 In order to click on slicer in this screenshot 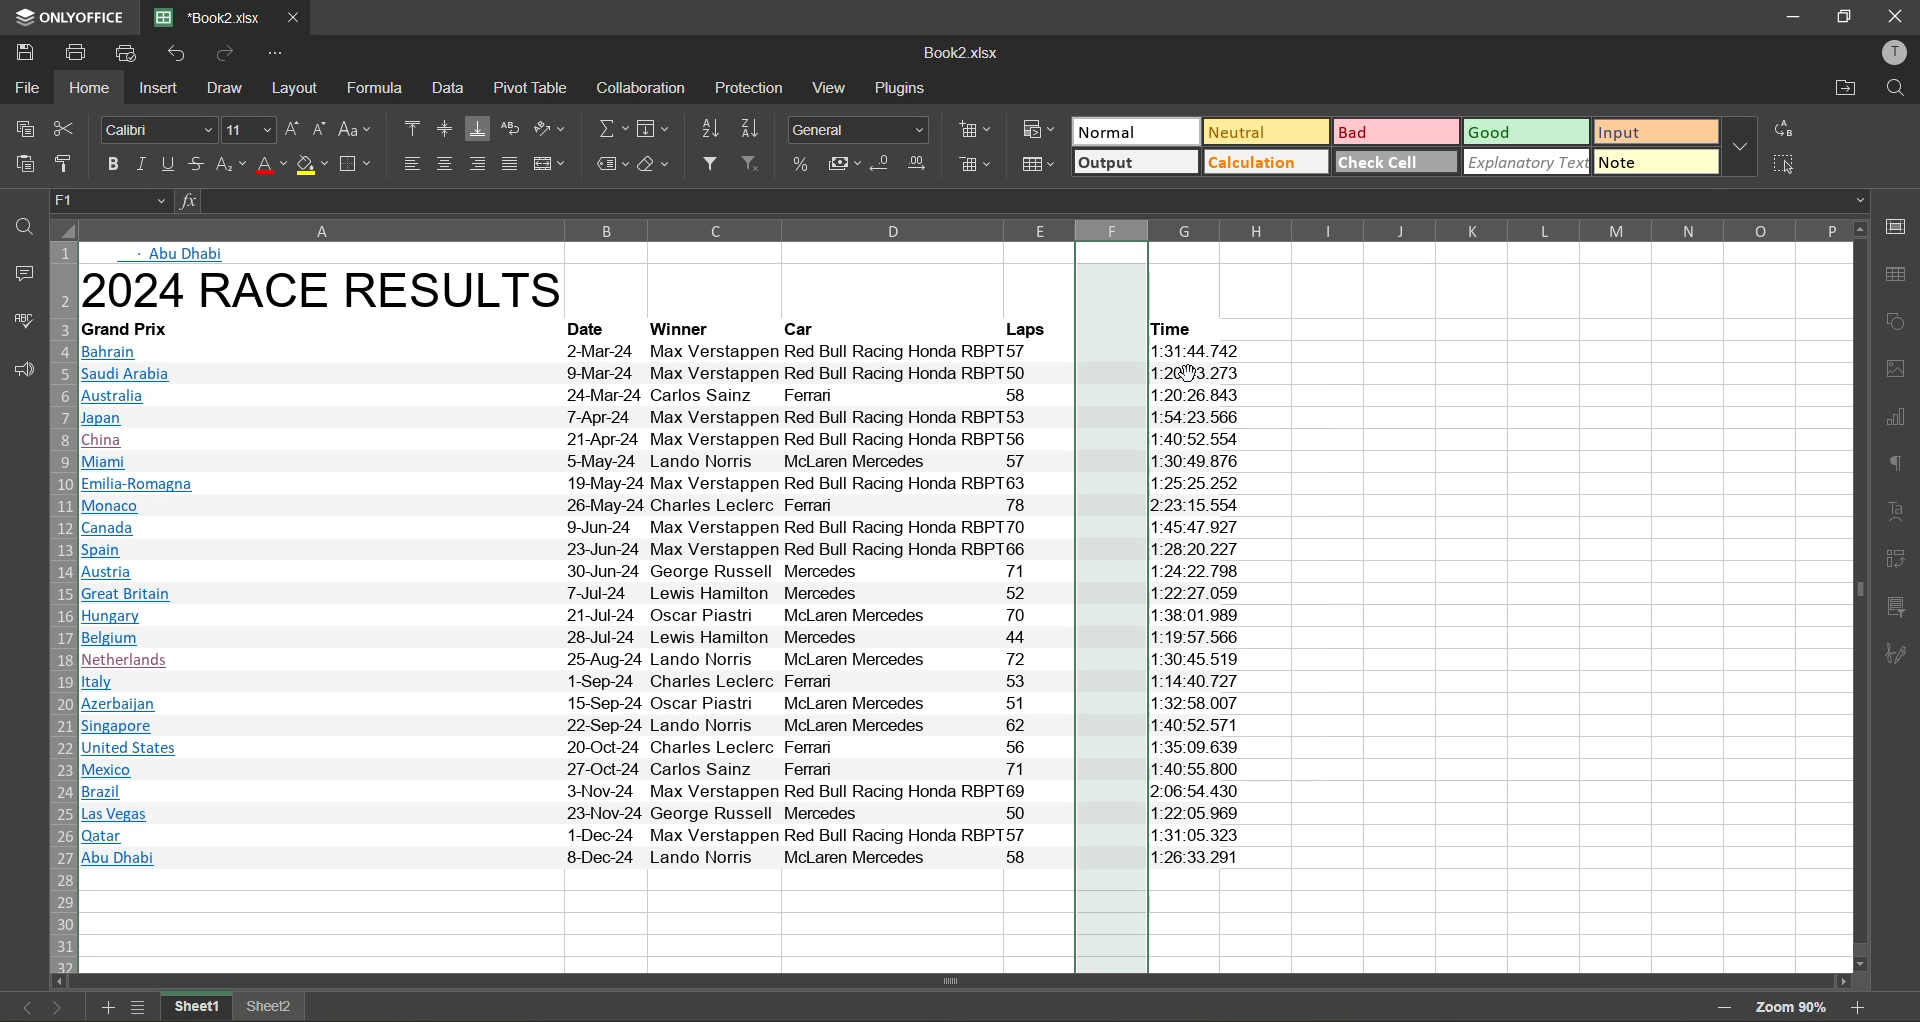, I will do `click(1902, 610)`.